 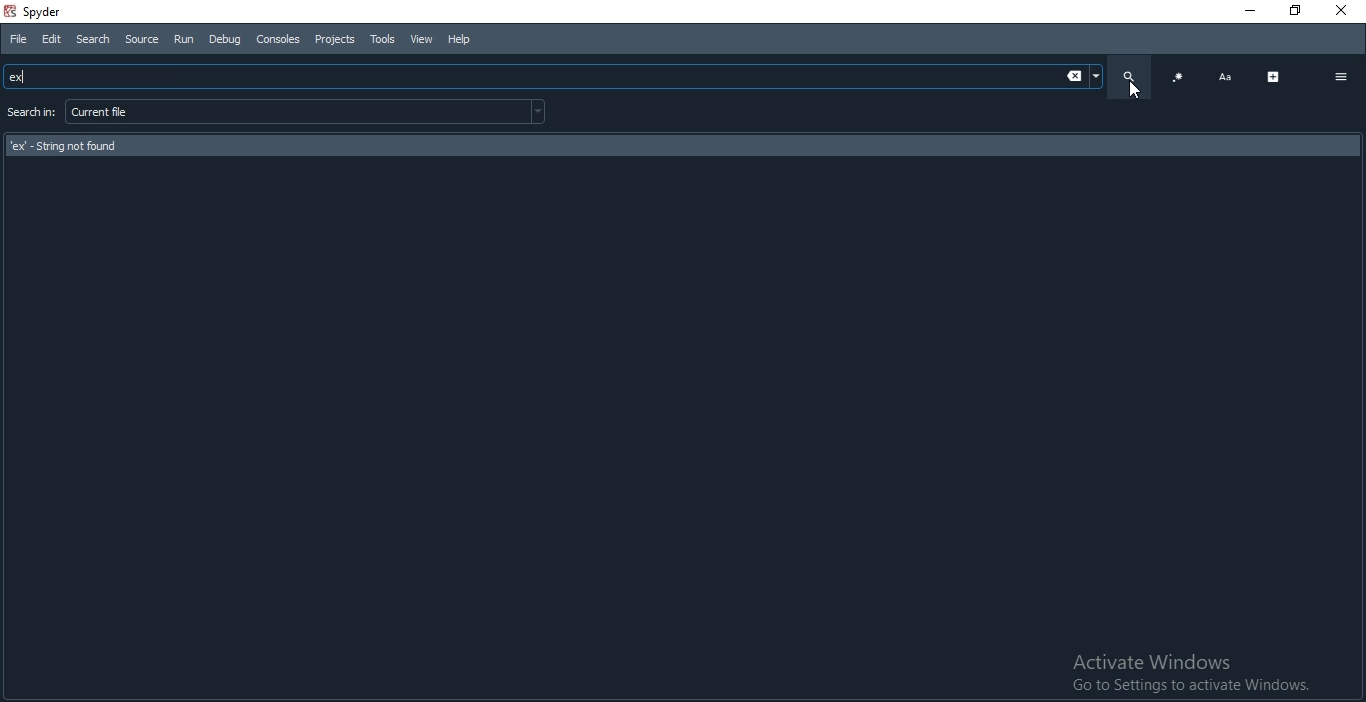 I want to click on options, so click(x=1341, y=76).